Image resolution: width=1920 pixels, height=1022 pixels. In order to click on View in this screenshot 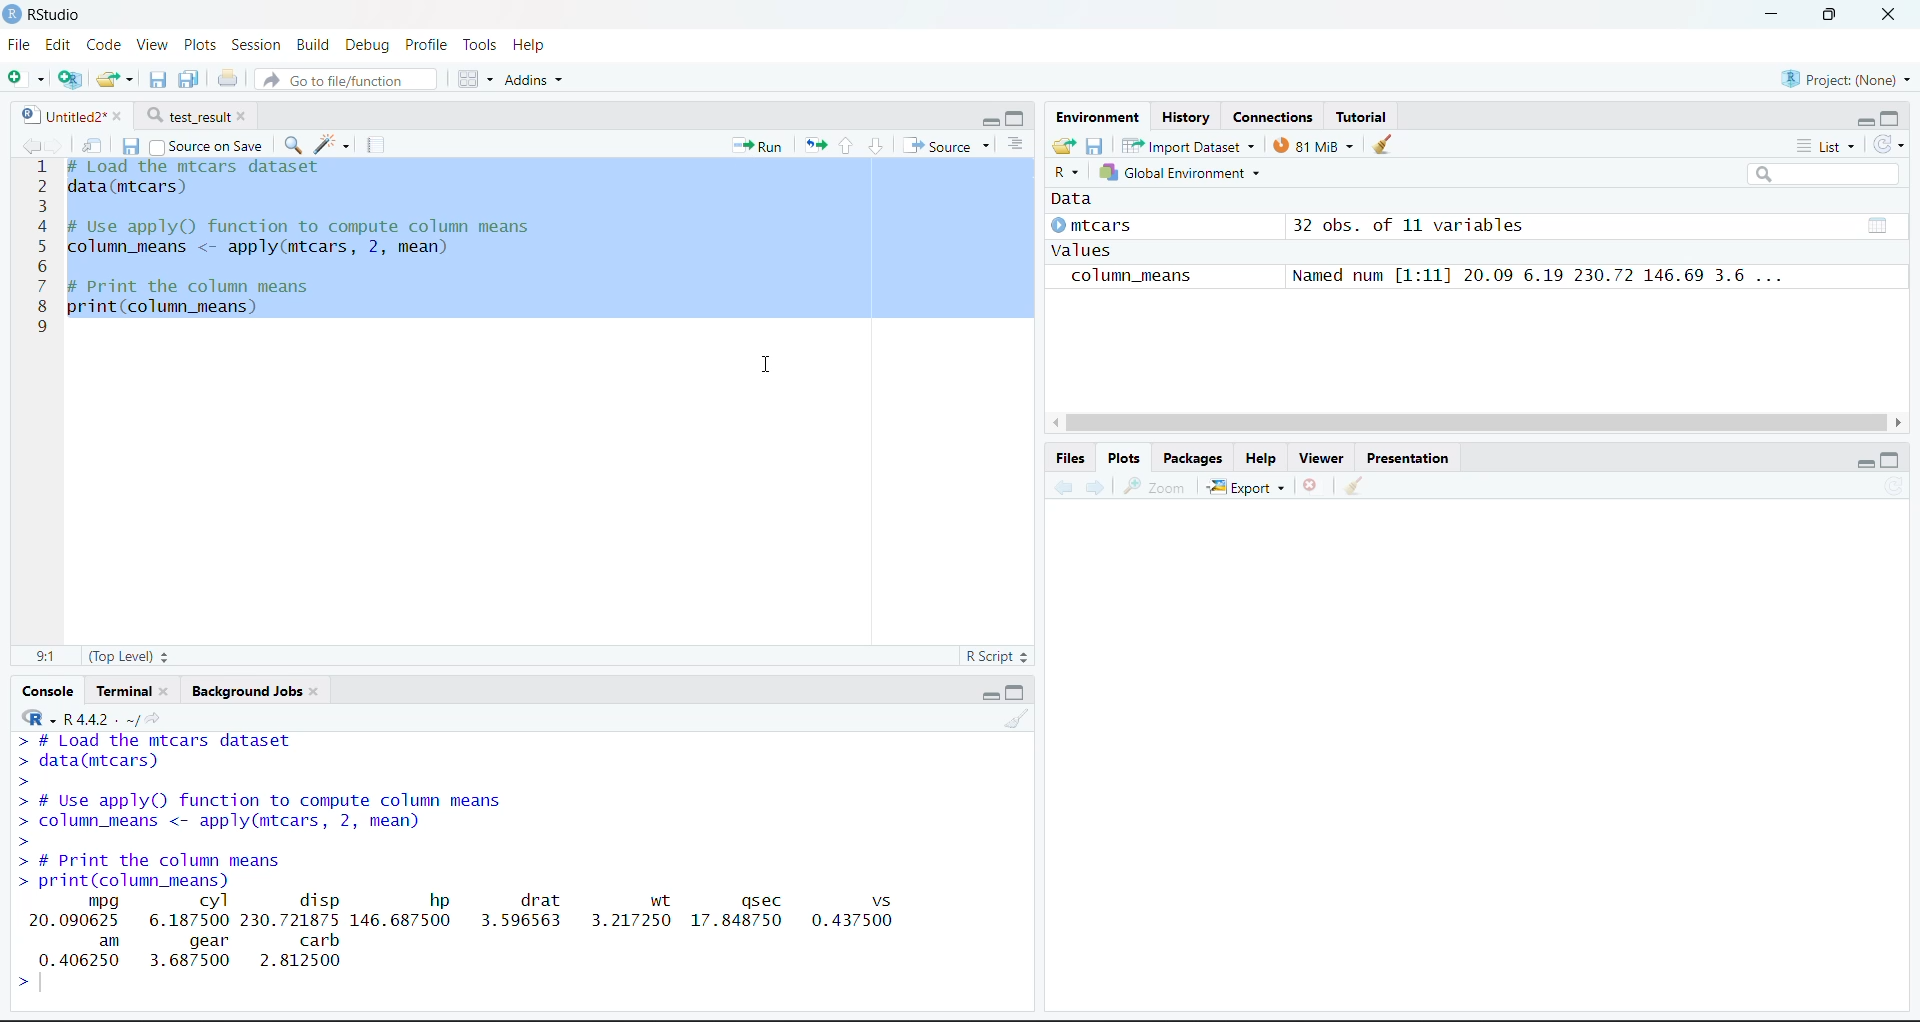, I will do `click(149, 43)`.